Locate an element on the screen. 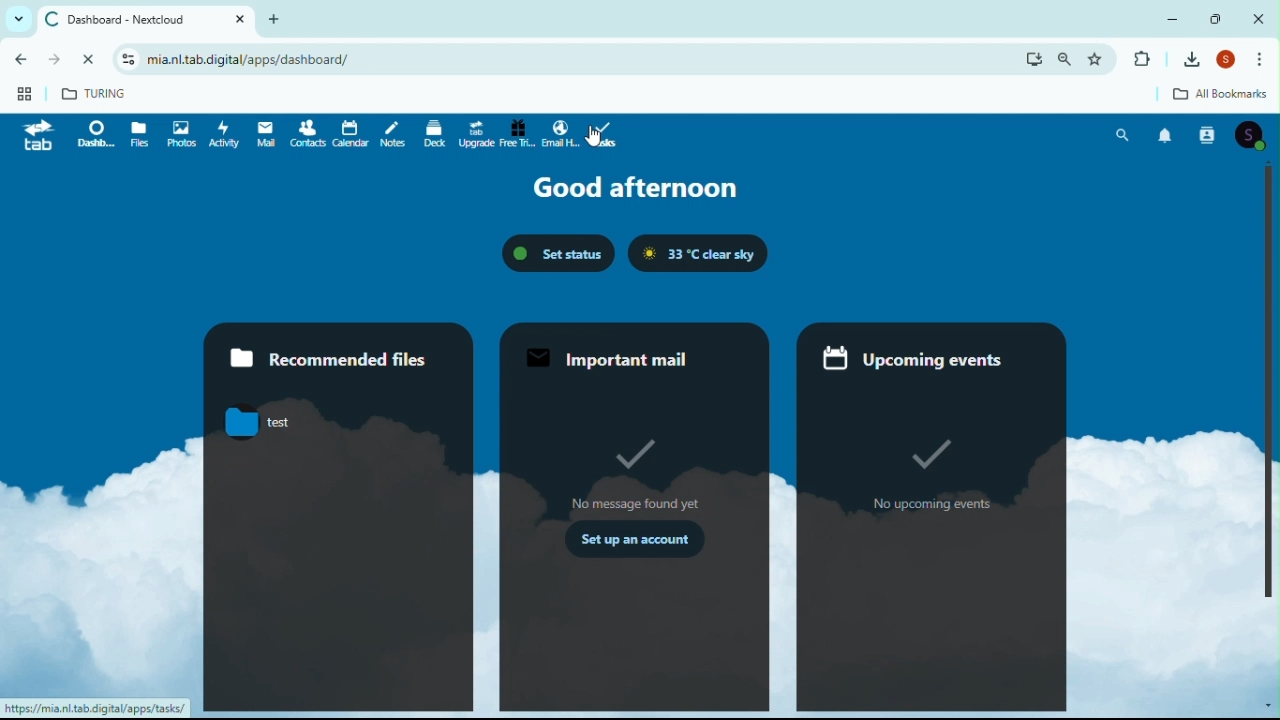 The width and height of the screenshot is (1280, 720). go back is located at coordinates (18, 59).